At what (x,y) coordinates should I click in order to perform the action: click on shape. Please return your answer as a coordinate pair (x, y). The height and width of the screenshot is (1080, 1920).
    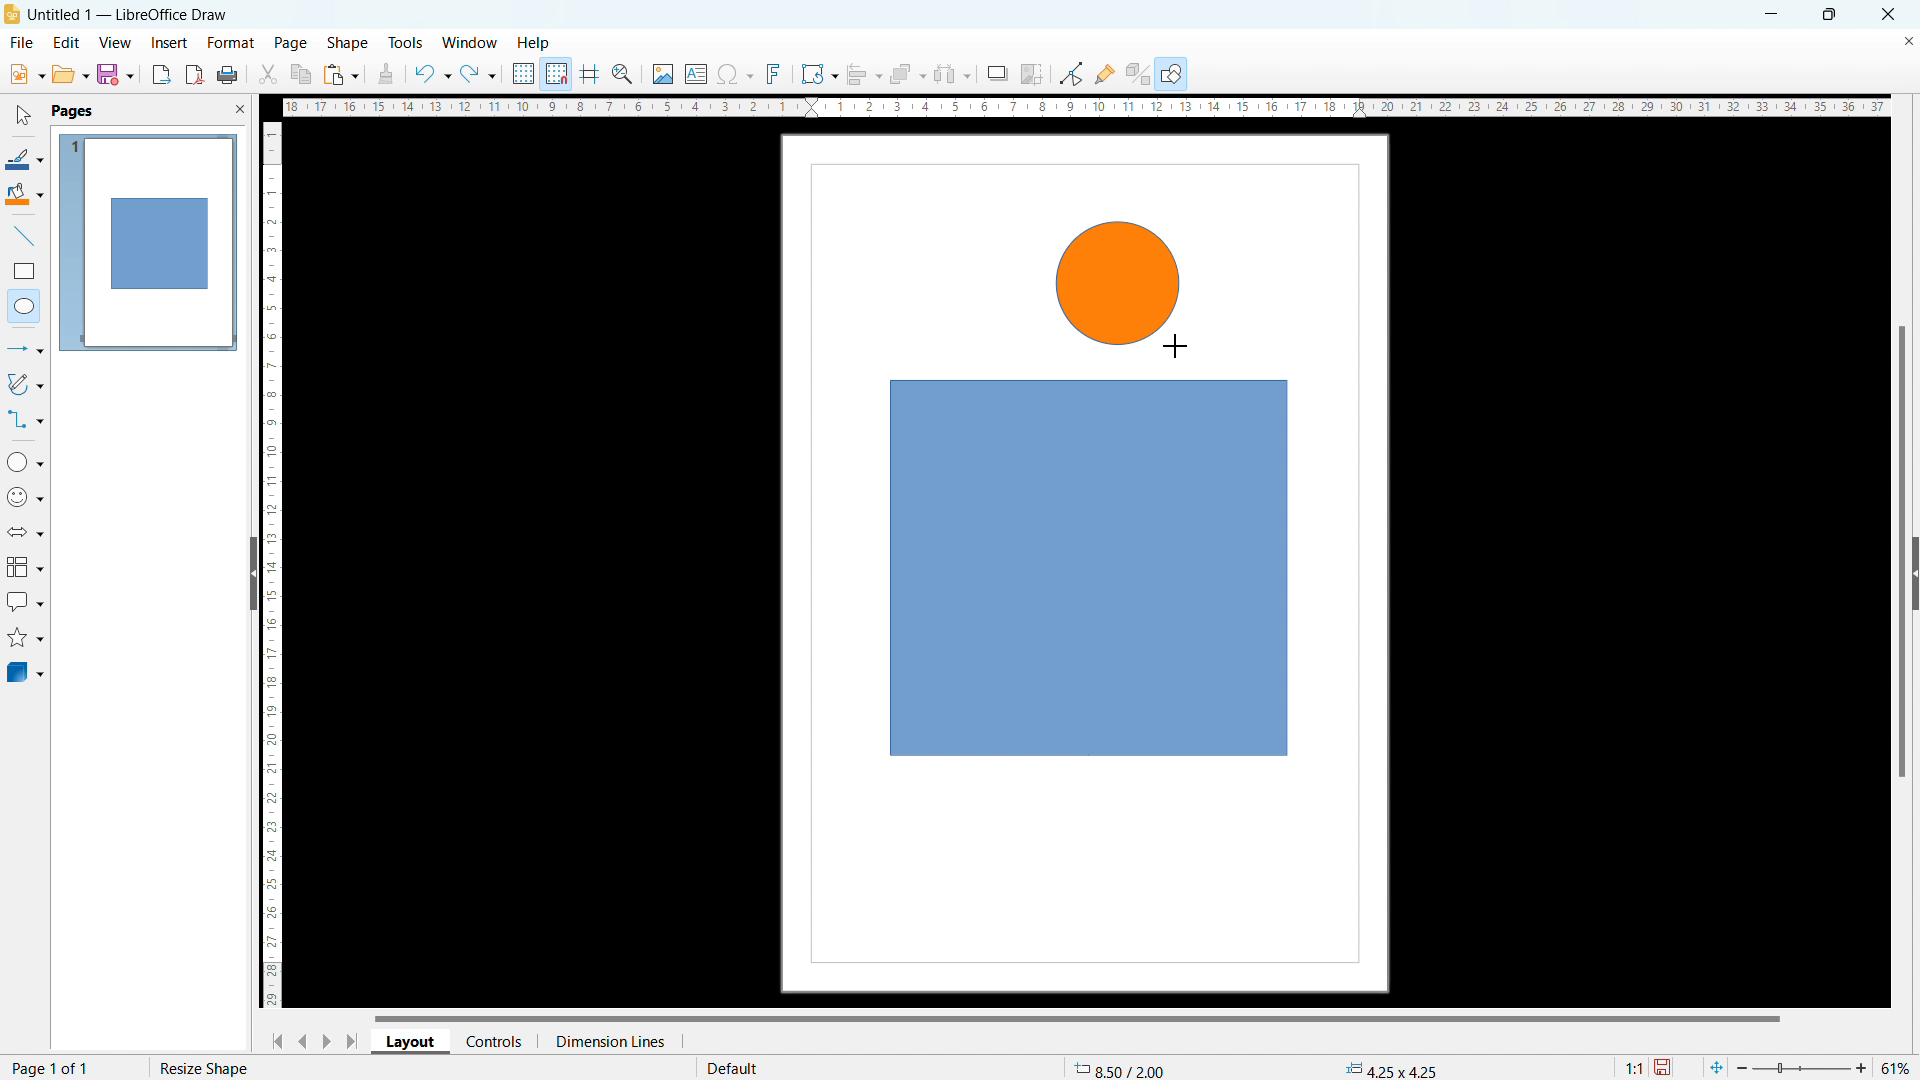
    Looking at the image, I should click on (348, 44).